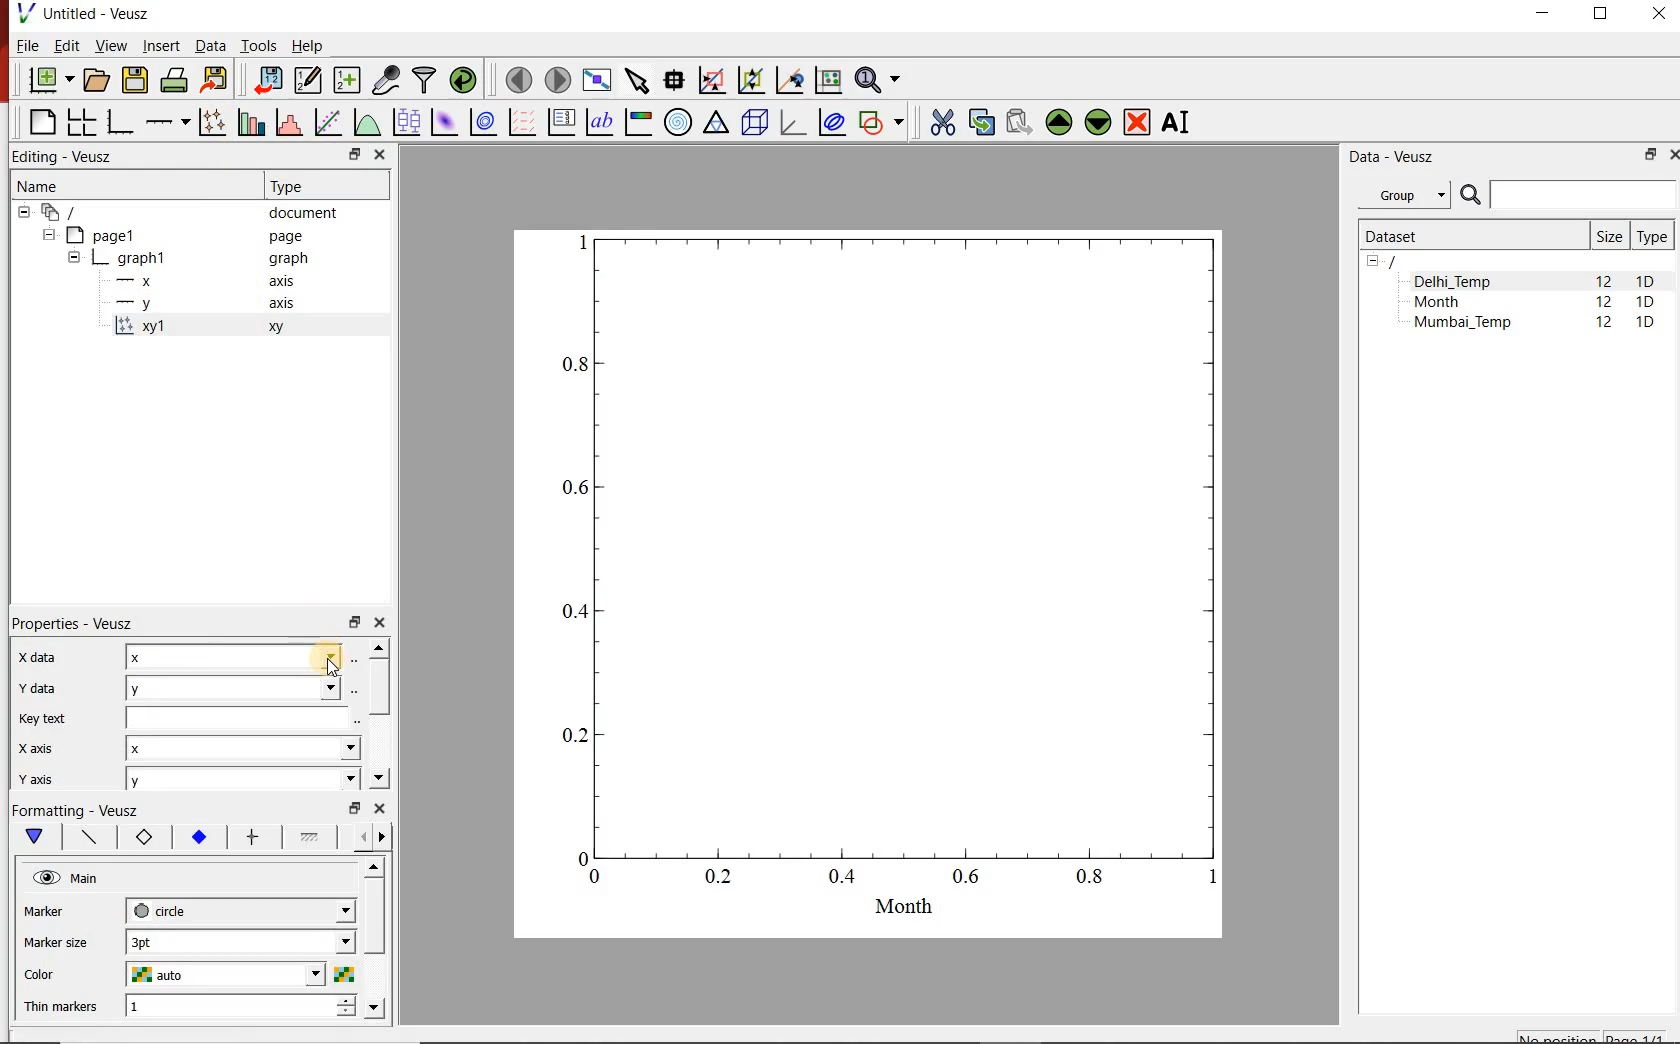 This screenshot has width=1680, height=1044. I want to click on Ternary graph, so click(716, 124).